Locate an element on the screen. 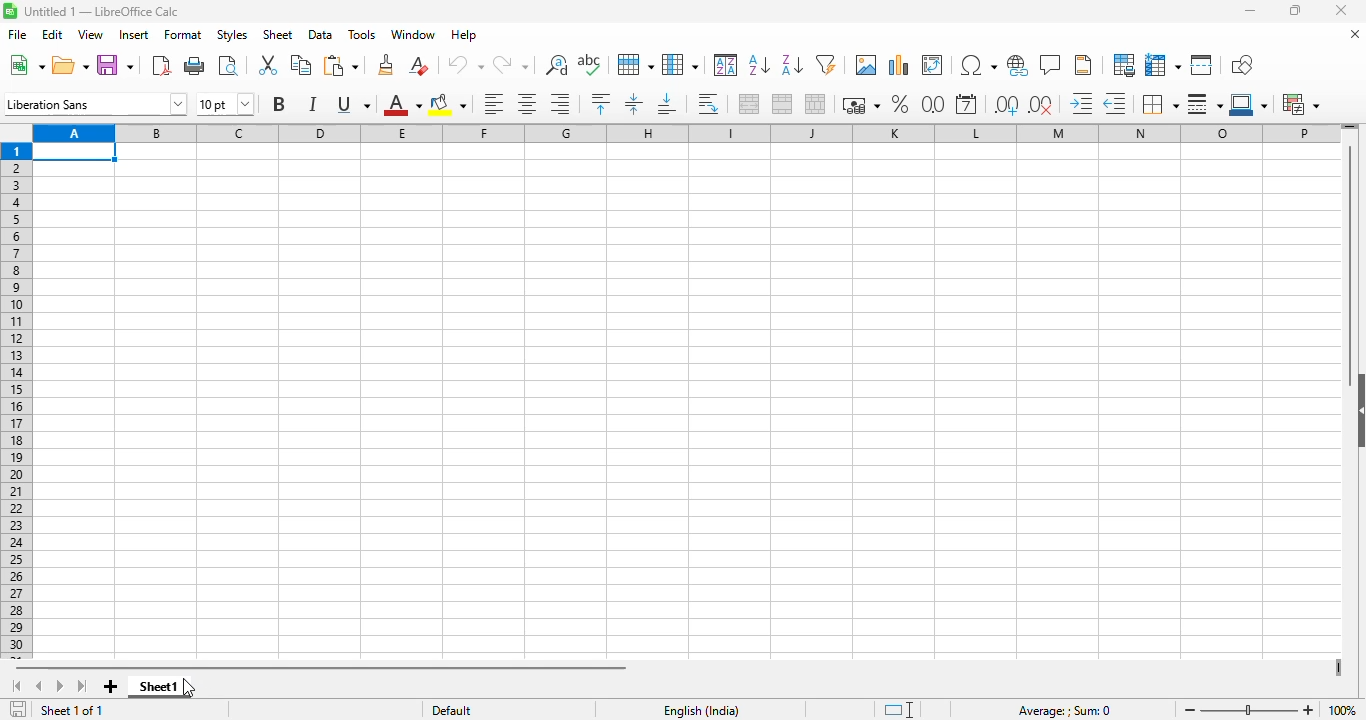  vertical scroll bar is located at coordinates (1352, 257).